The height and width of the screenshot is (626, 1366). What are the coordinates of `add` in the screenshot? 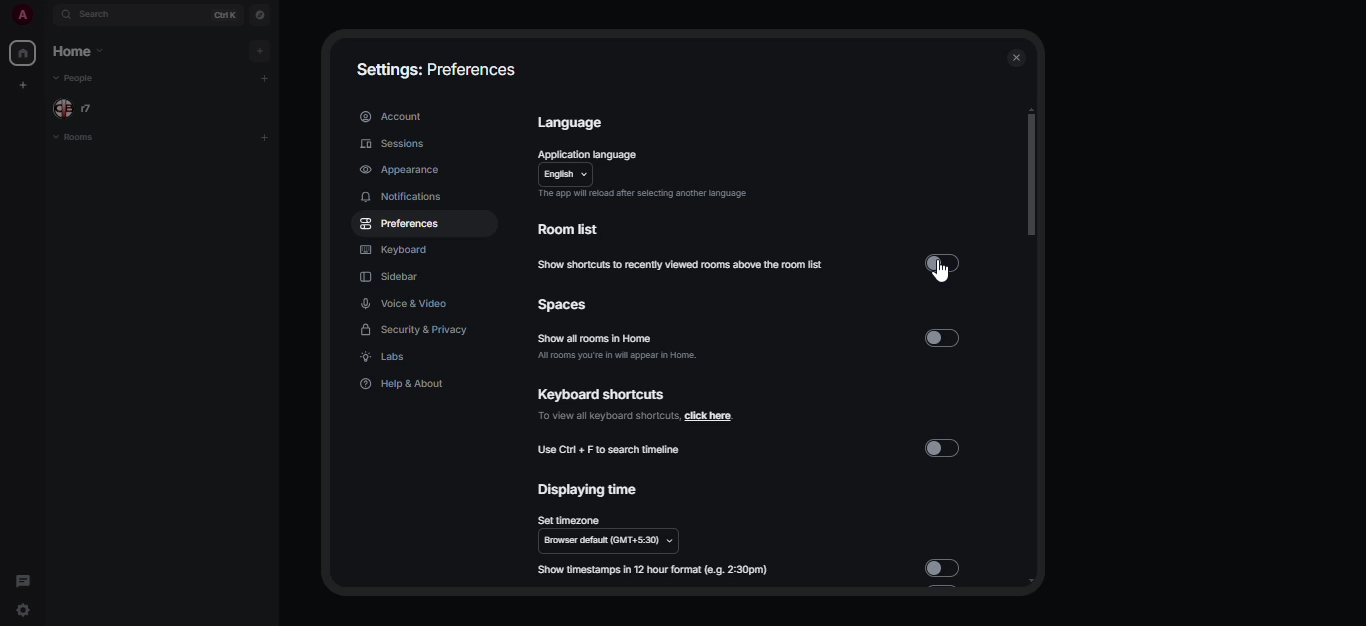 It's located at (261, 51).